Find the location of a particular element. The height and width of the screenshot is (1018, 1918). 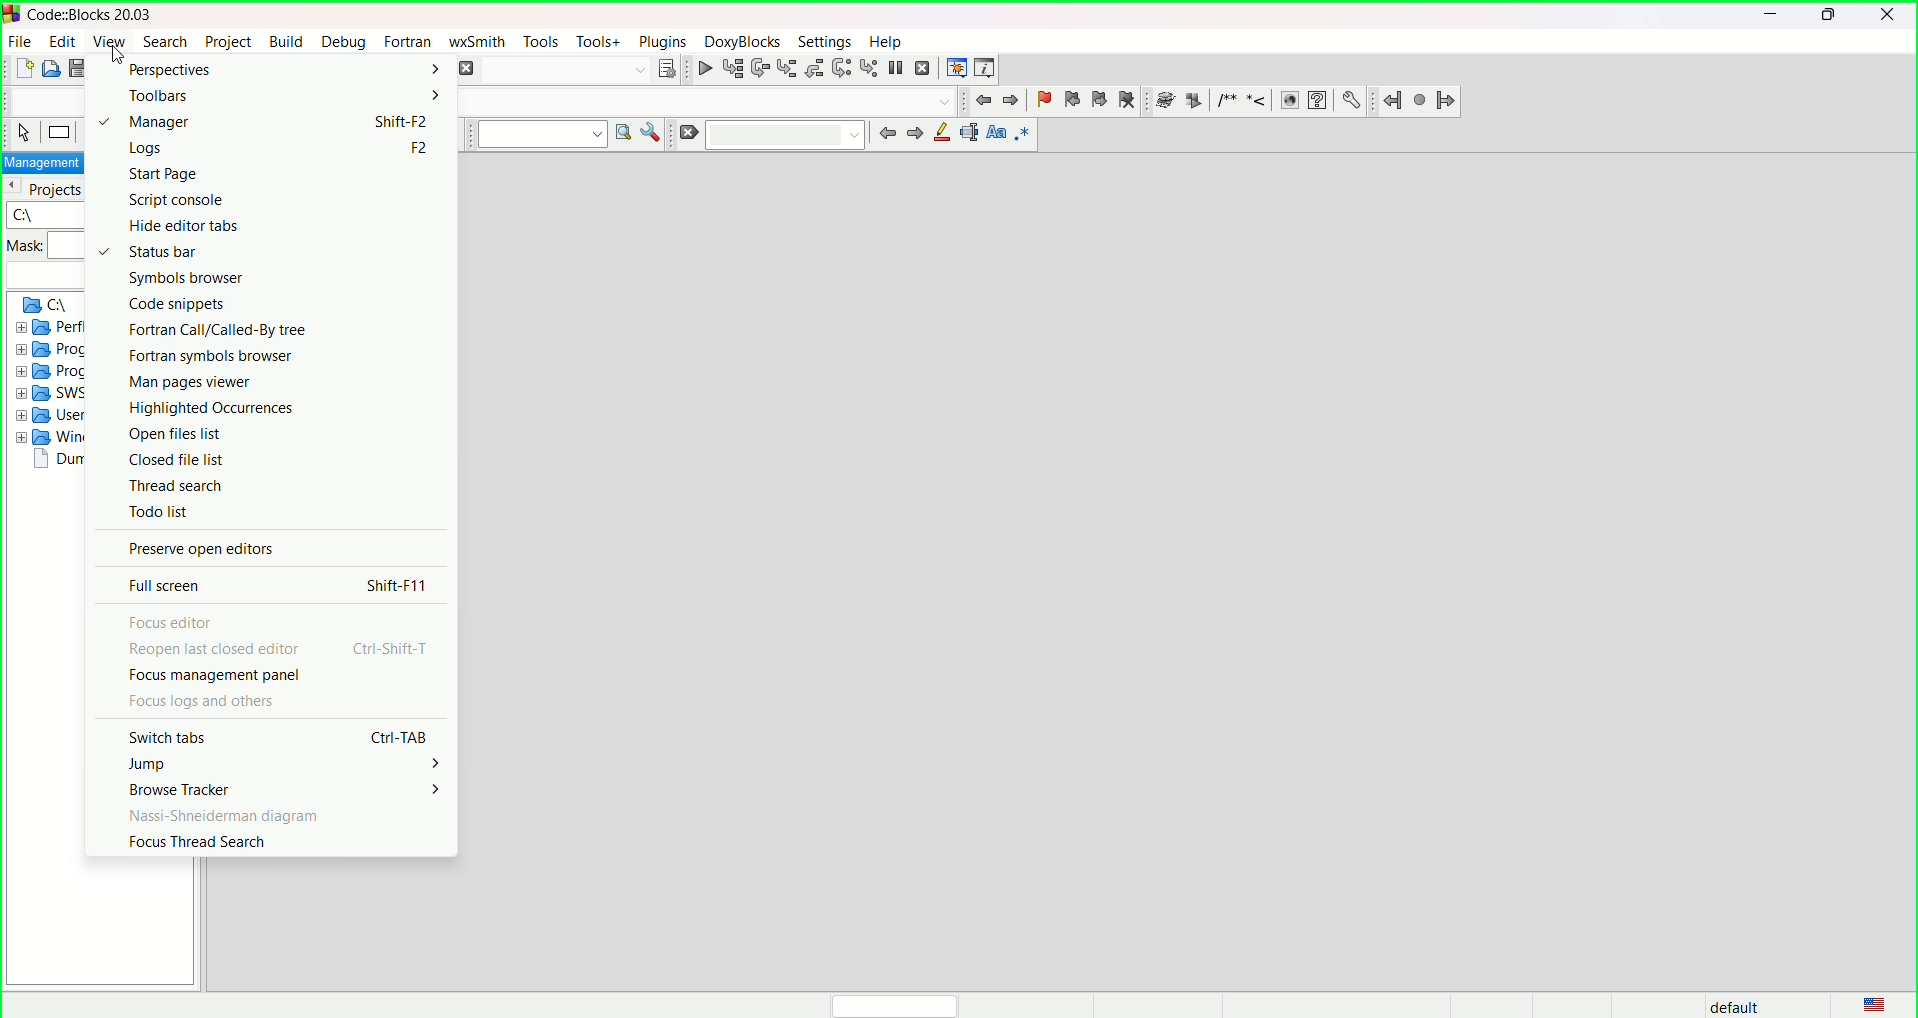

tools is located at coordinates (540, 41).